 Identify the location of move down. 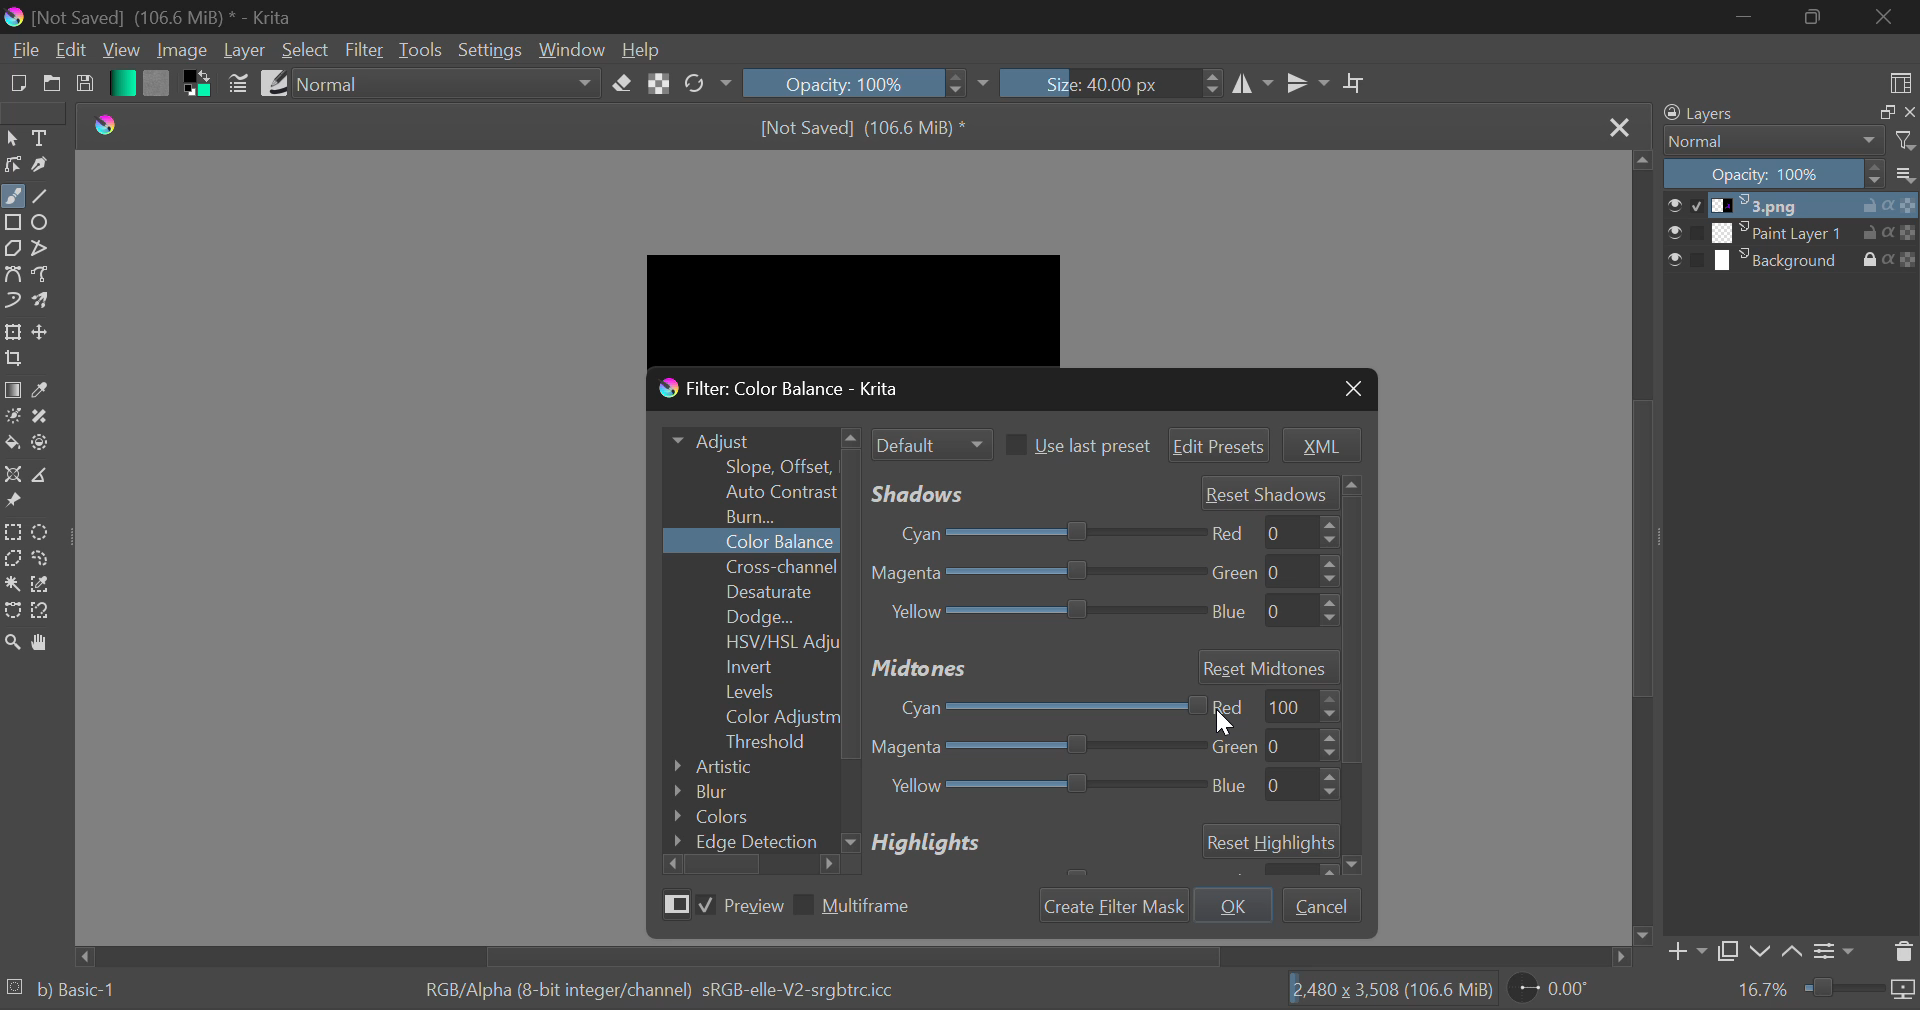
(1642, 934).